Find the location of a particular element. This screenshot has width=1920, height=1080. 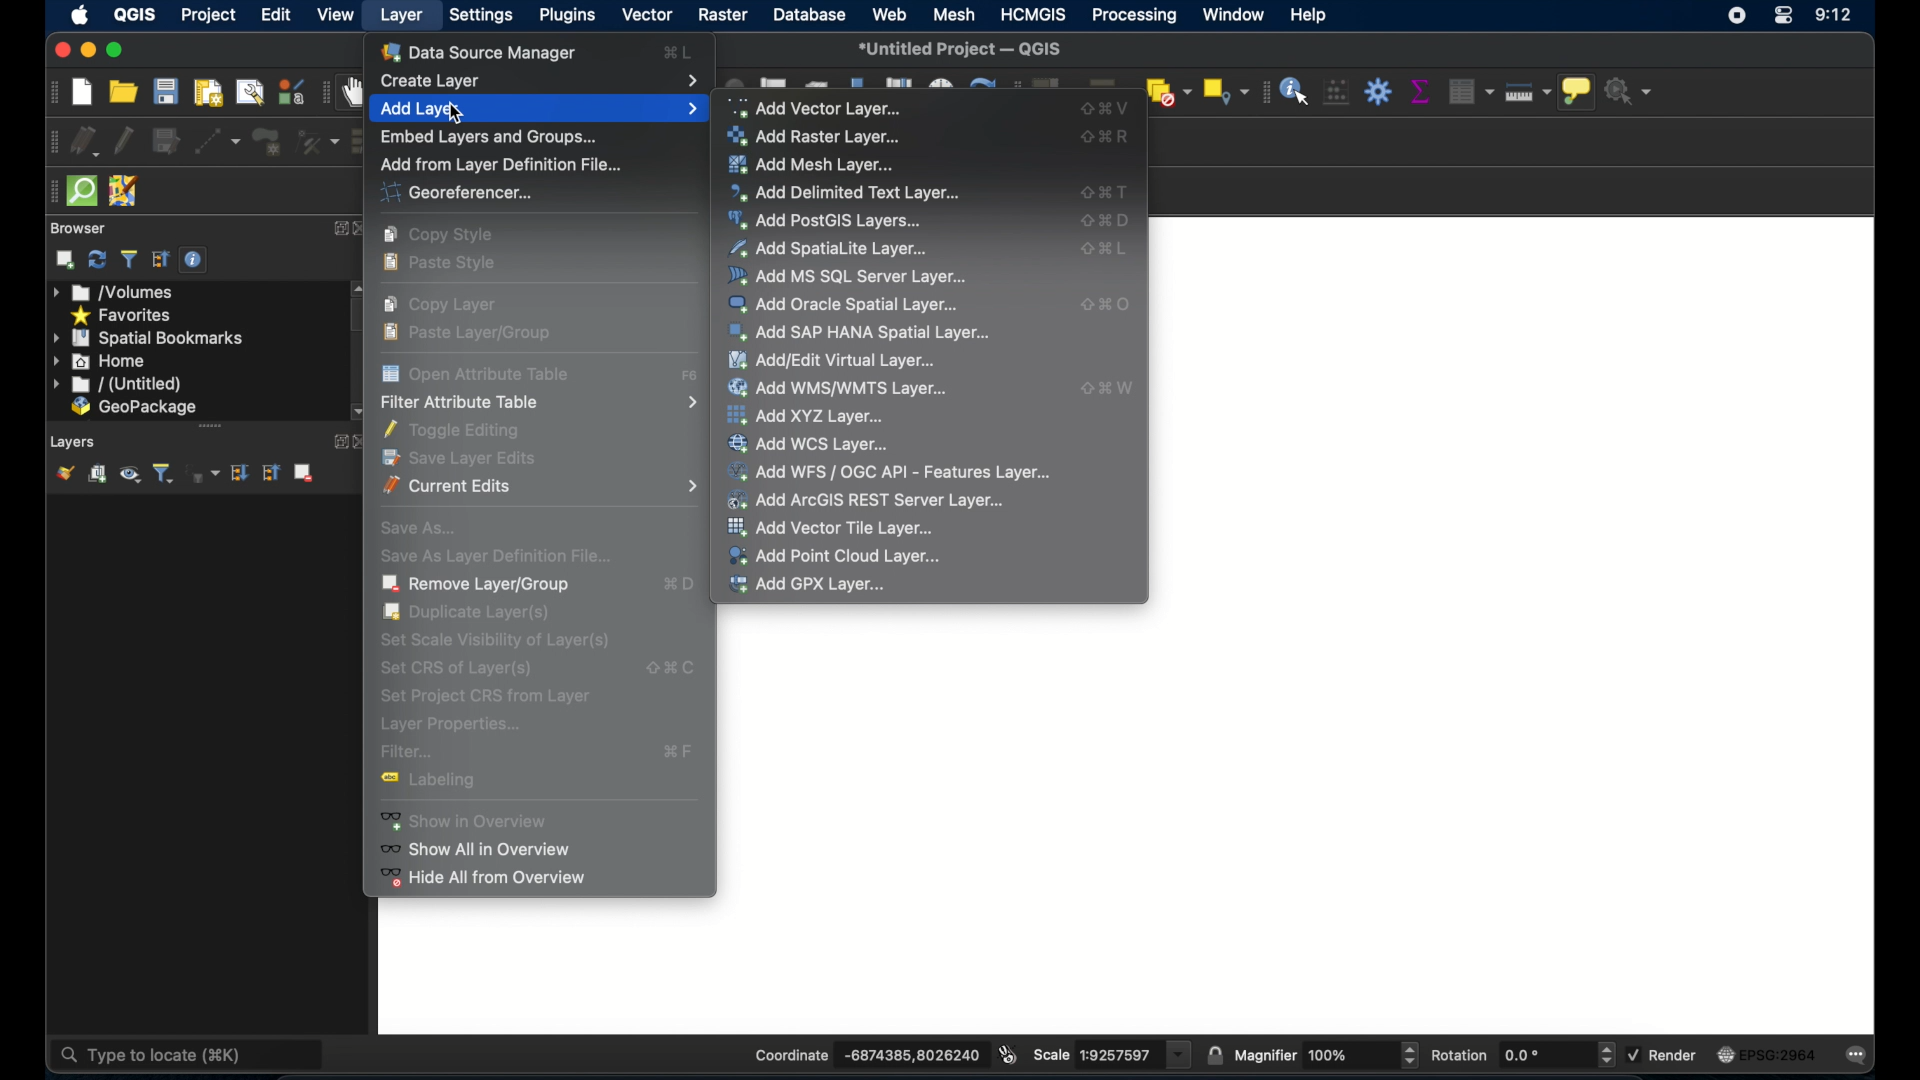

Set CRS of Layer(s) is located at coordinates (542, 669).